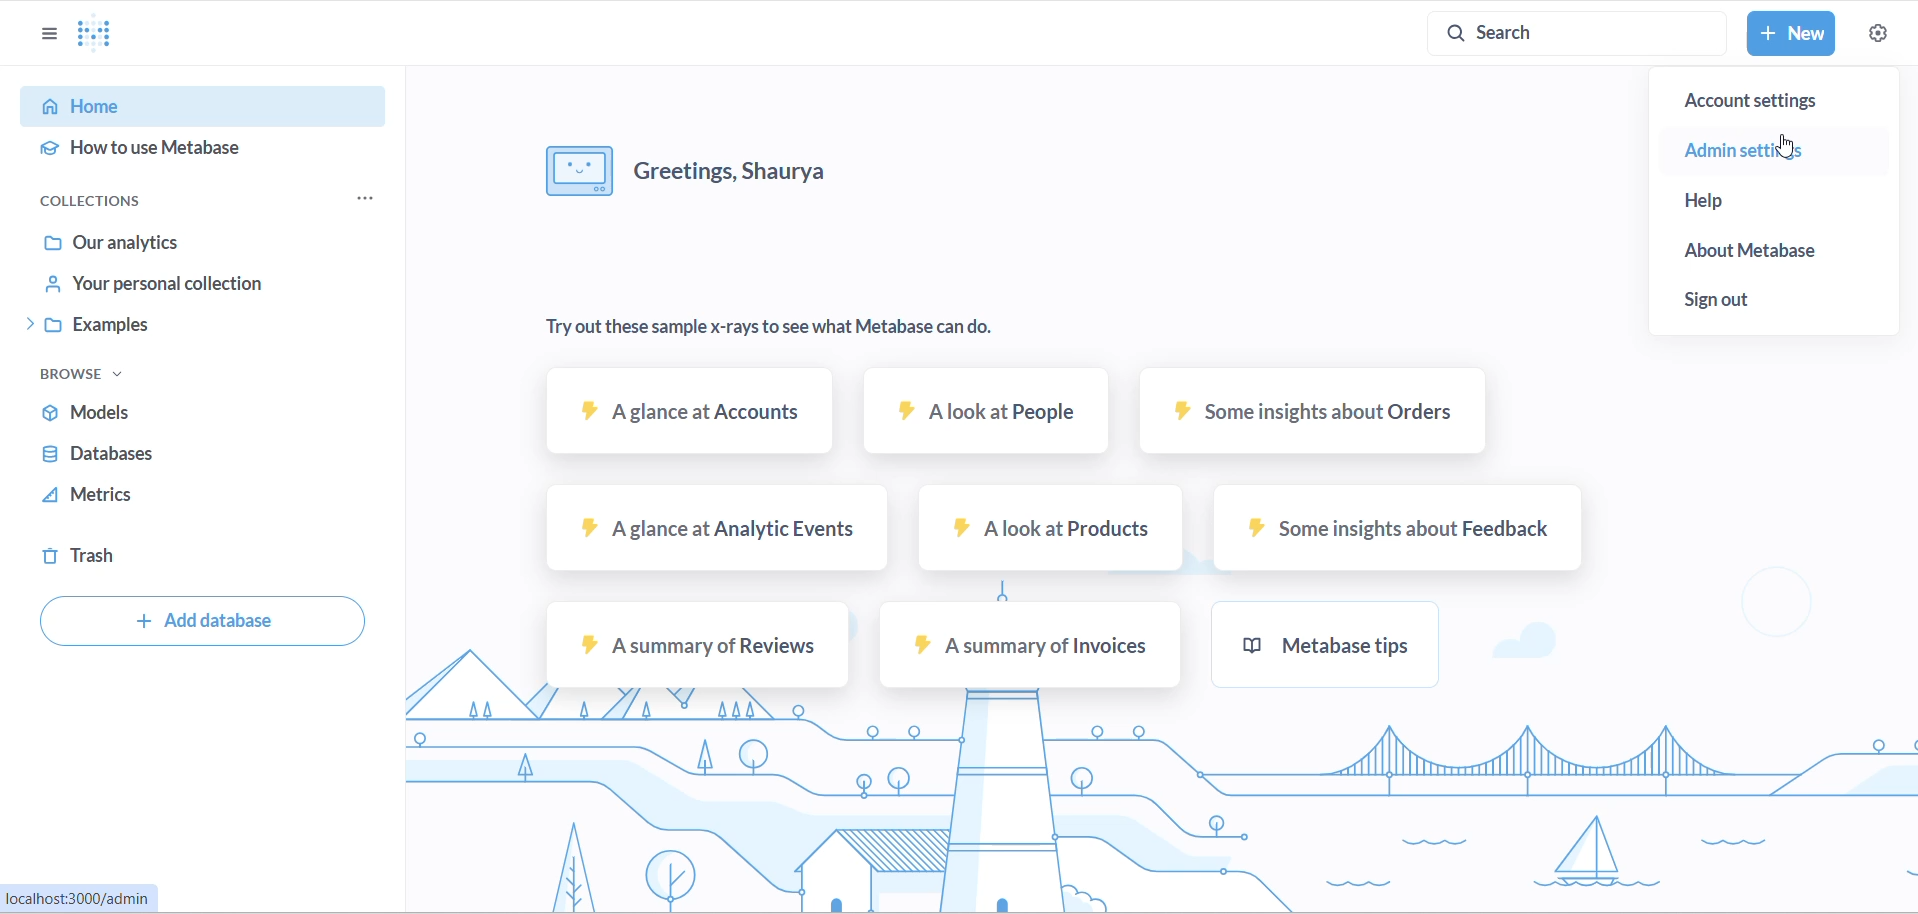 This screenshot has height=914, width=1918. Describe the element at coordinates (1742, 204) in the screenshot. I see `help` at that location.